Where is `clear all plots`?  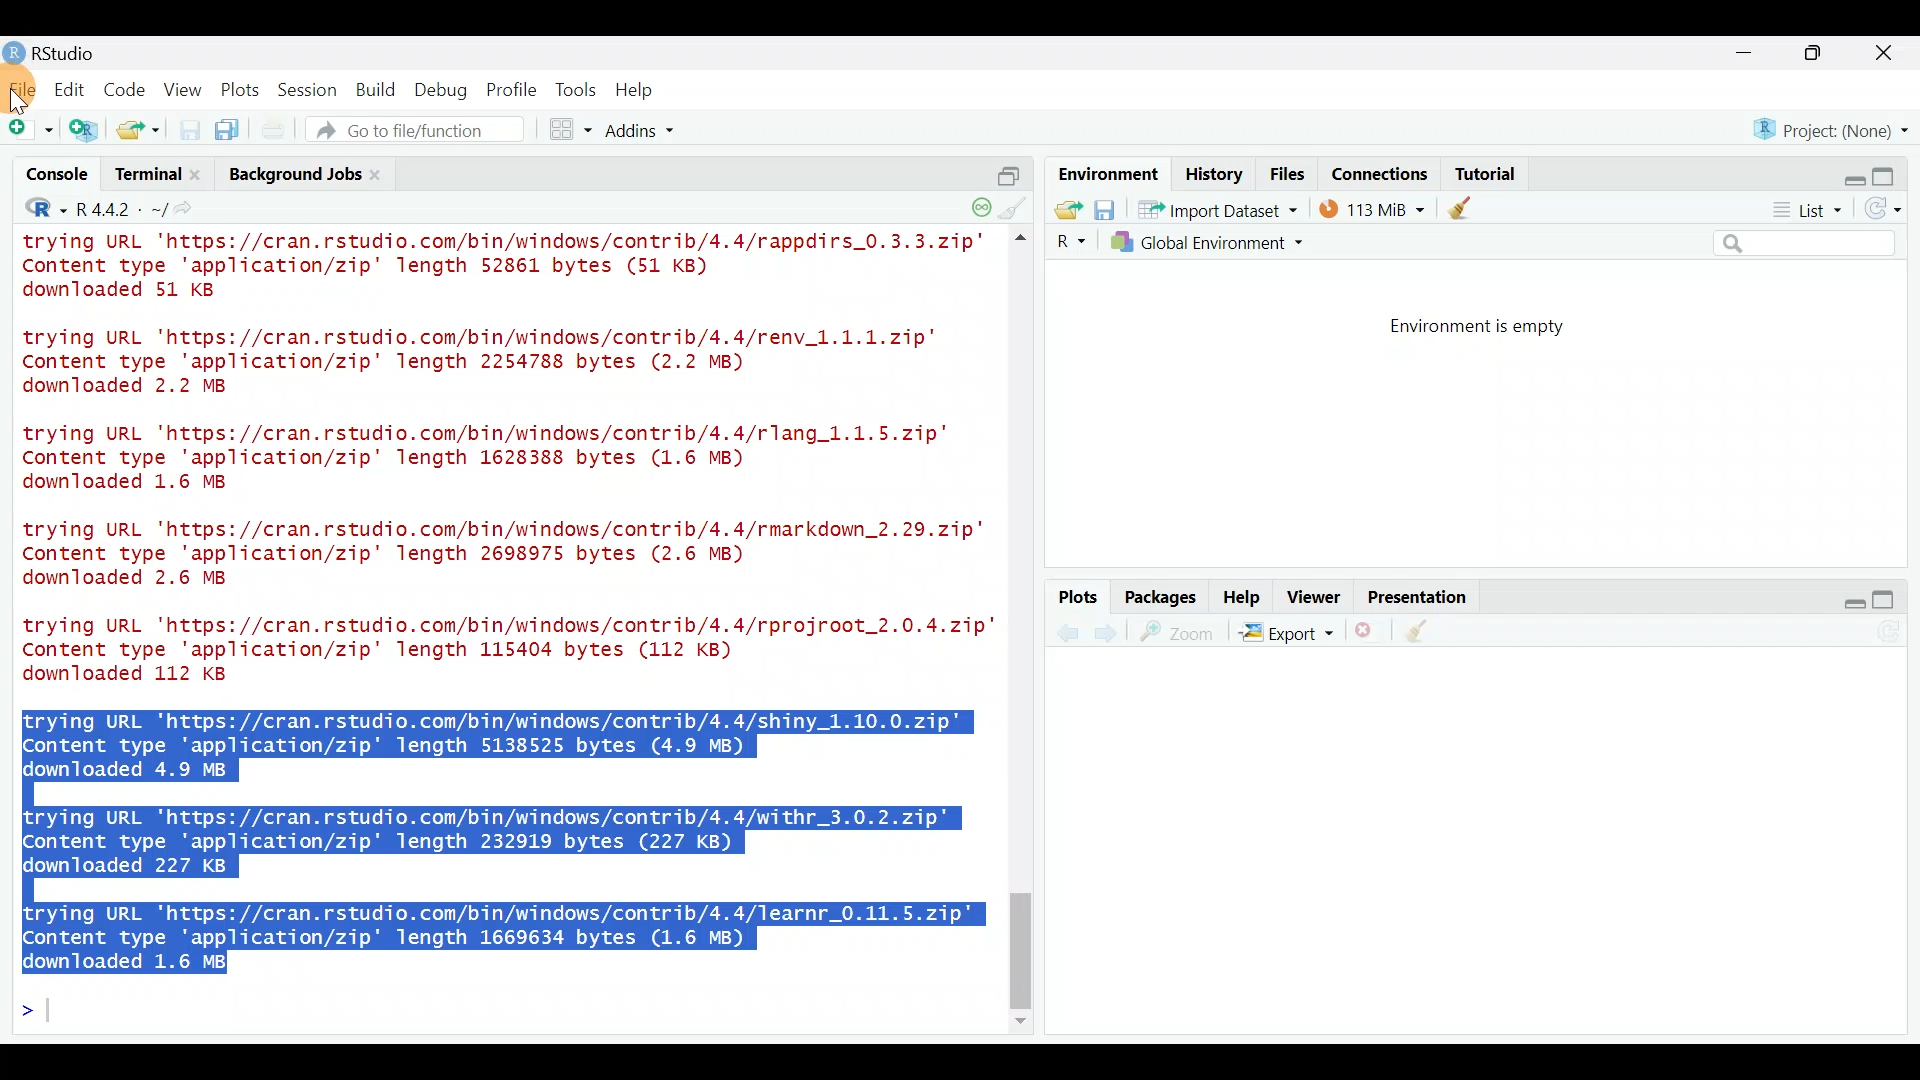
clear all plots is located at coordinates (1428, 634).